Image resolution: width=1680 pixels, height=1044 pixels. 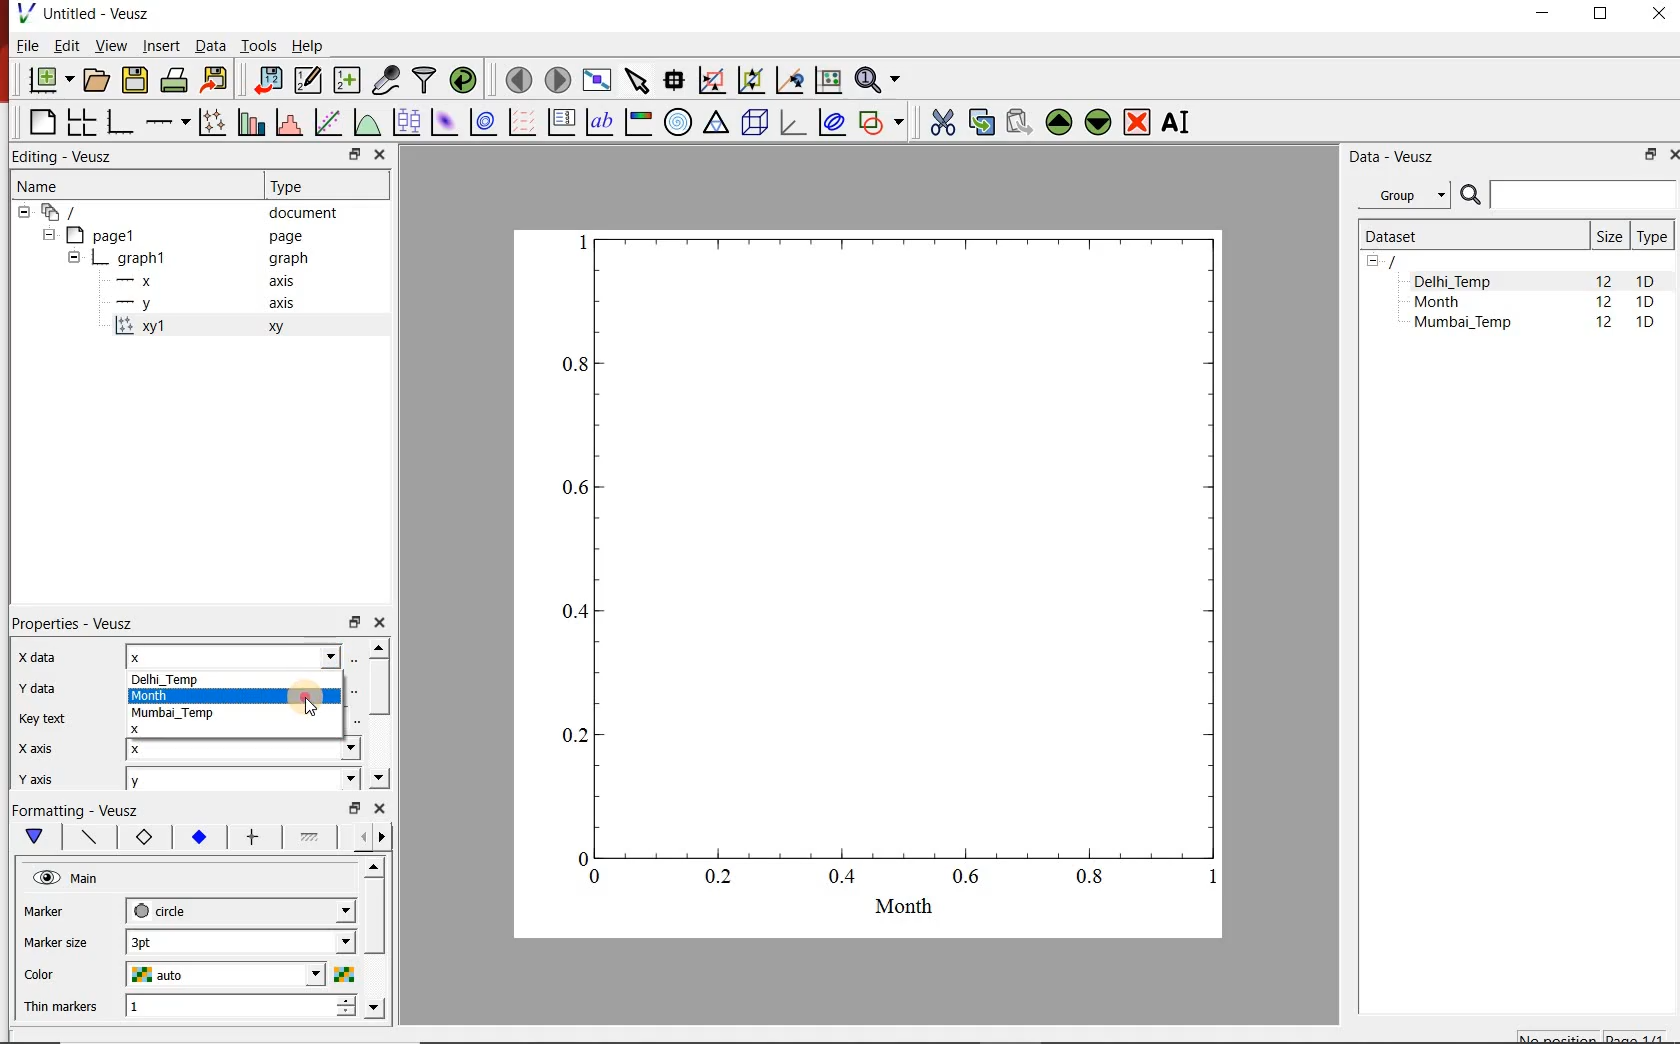 I want to click on export to graphics format, so click(x=216, y=80).